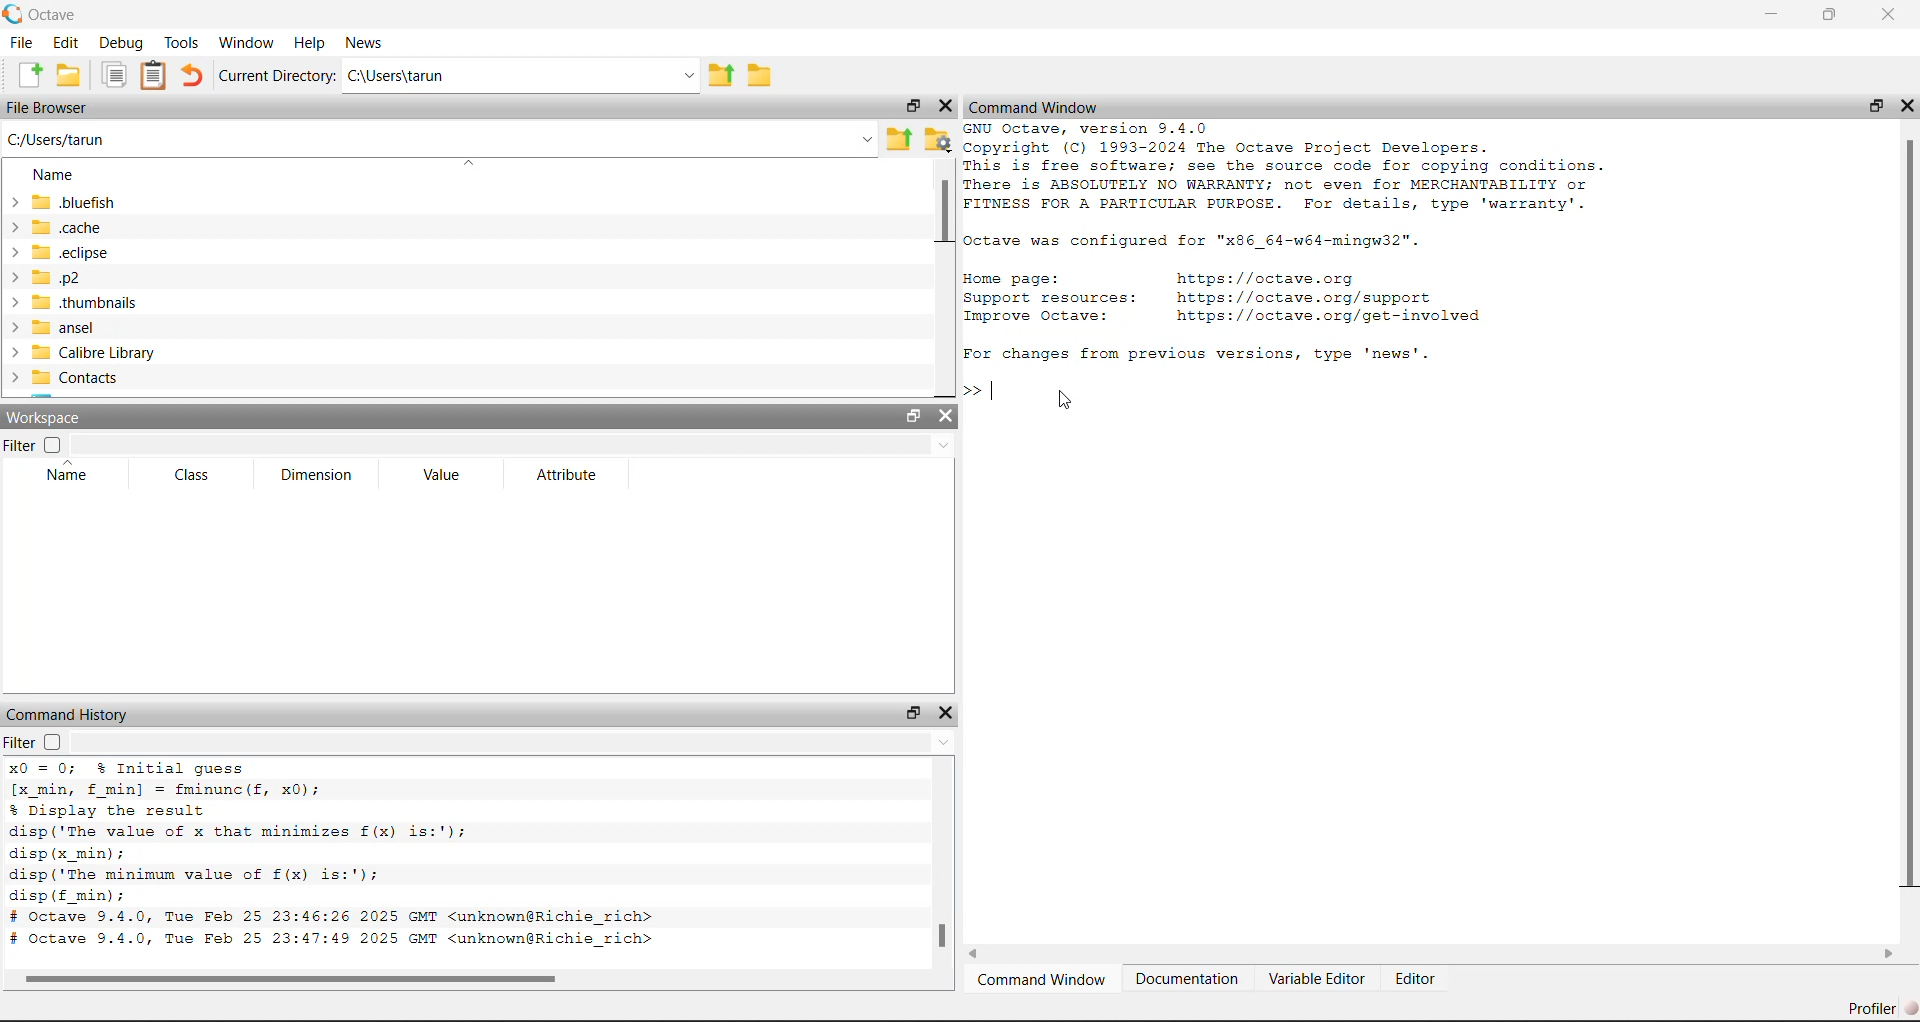 The width and height of the screenshot is (1920, 1022). What do you see at coordinates (179, 39) in the screenshot?
I see `Tools` at bounding box center [179, 39].